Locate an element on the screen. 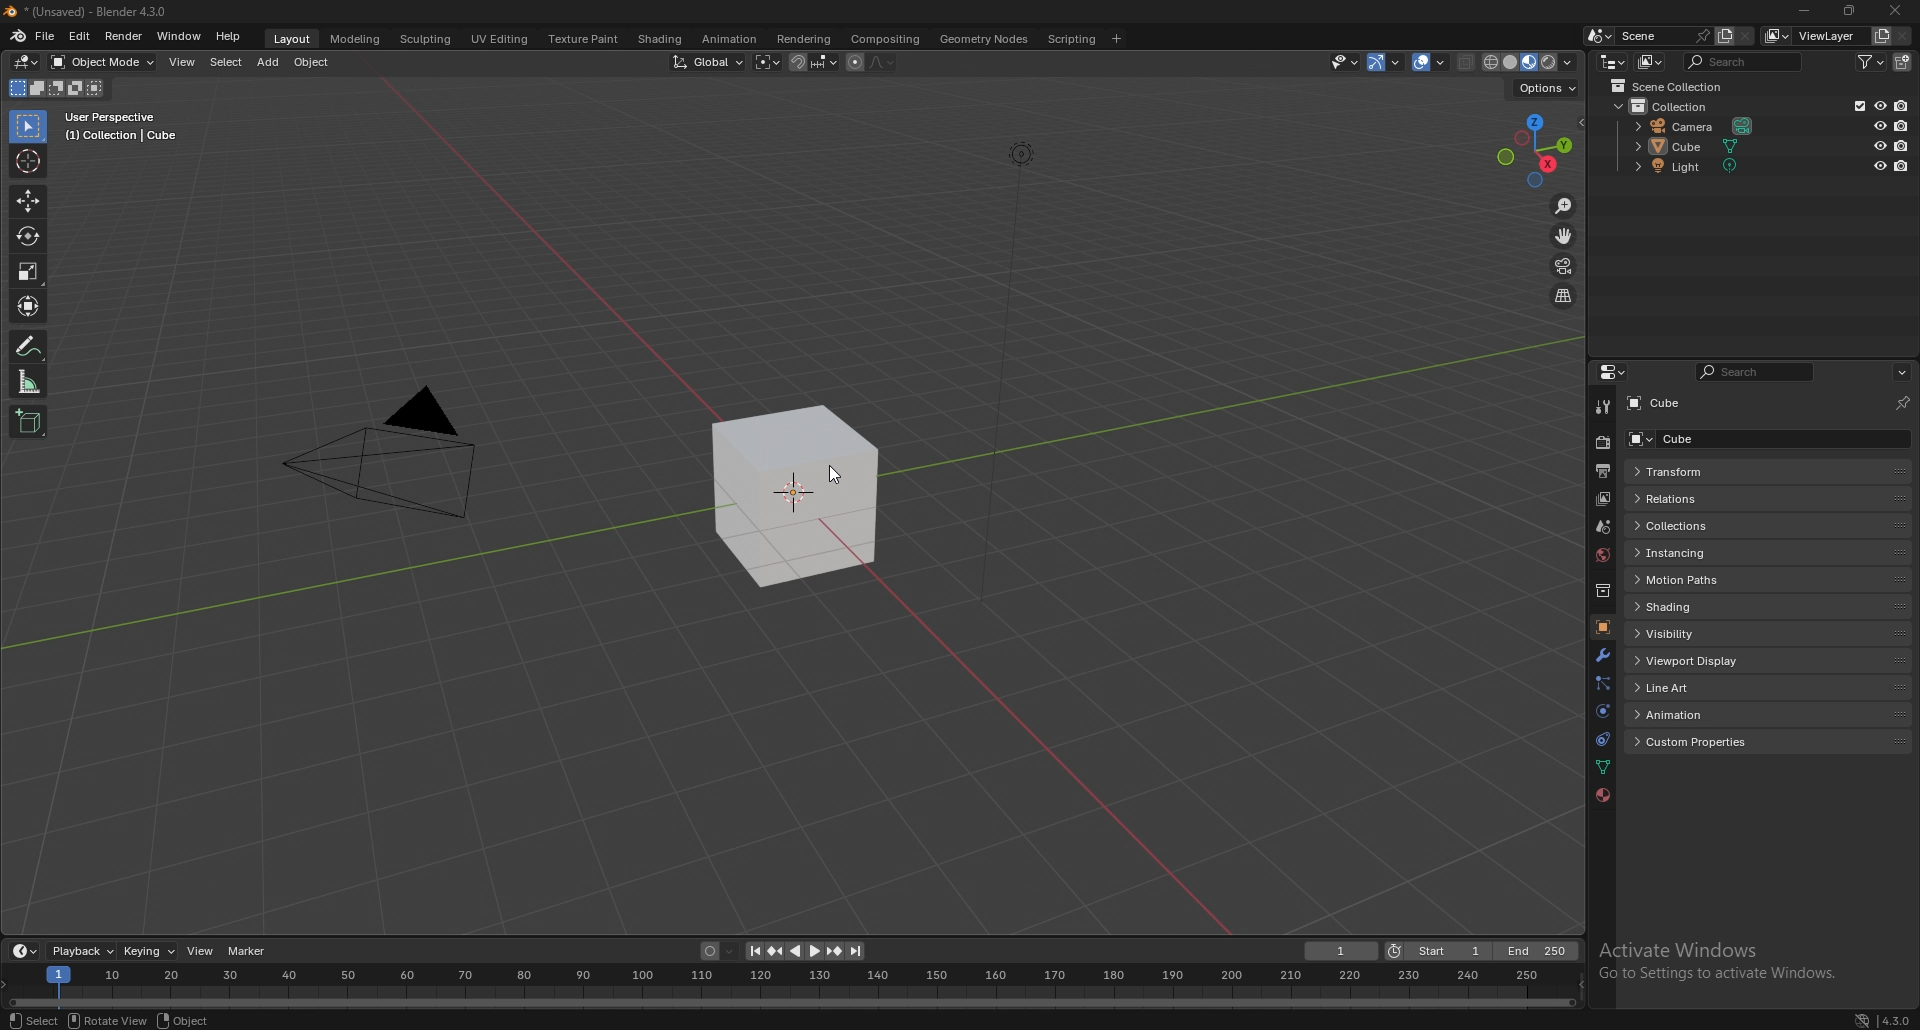 The image size is (1920, 1030). toggle pin id is located at coordinates (1903, 403).